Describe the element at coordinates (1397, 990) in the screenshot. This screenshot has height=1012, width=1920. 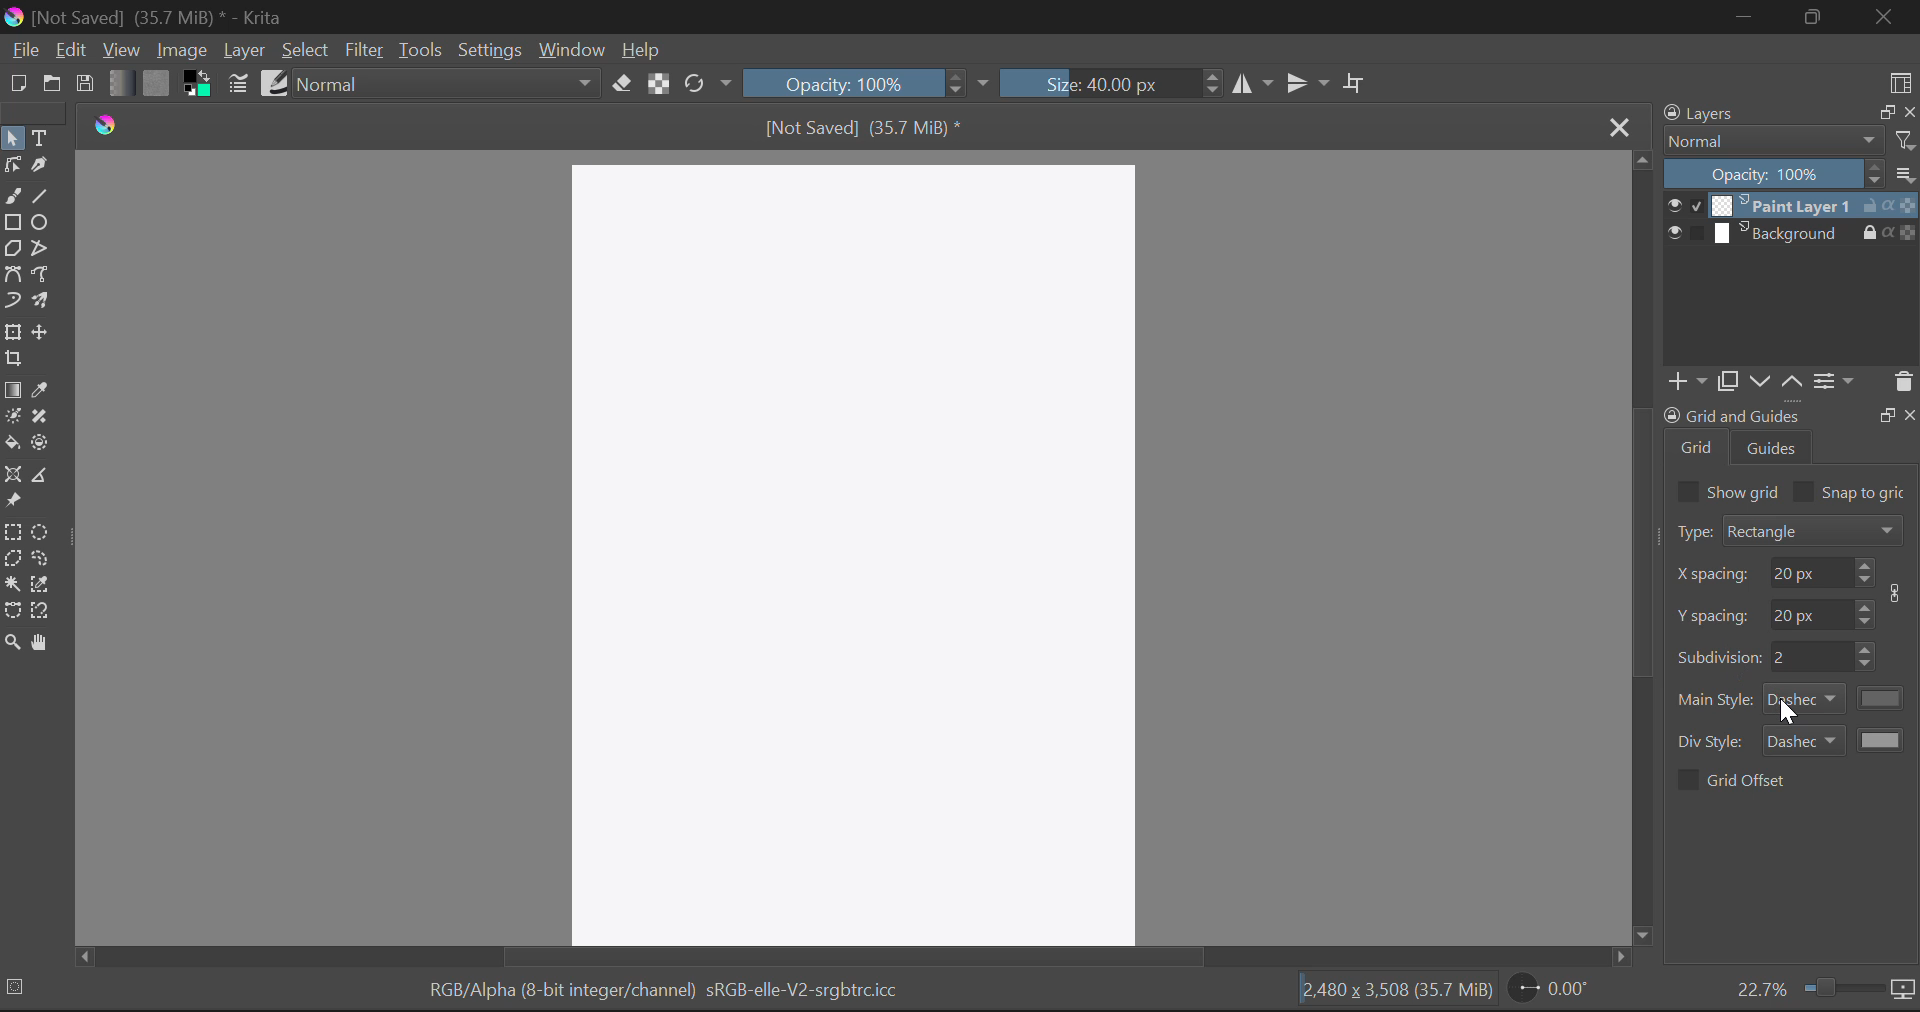
I see `|2.480 x 3,508 (35.7 MiB)` at that location.